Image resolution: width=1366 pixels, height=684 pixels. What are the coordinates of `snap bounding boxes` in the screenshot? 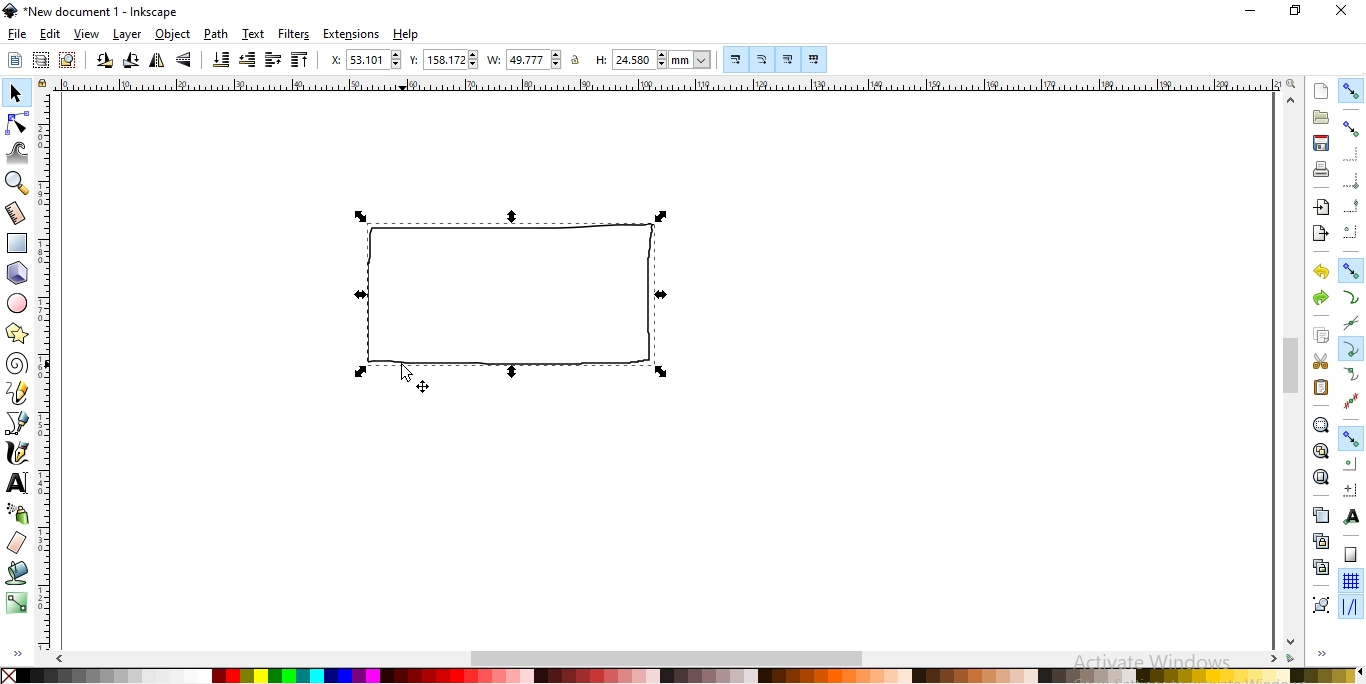 It's located at (1353, 127).